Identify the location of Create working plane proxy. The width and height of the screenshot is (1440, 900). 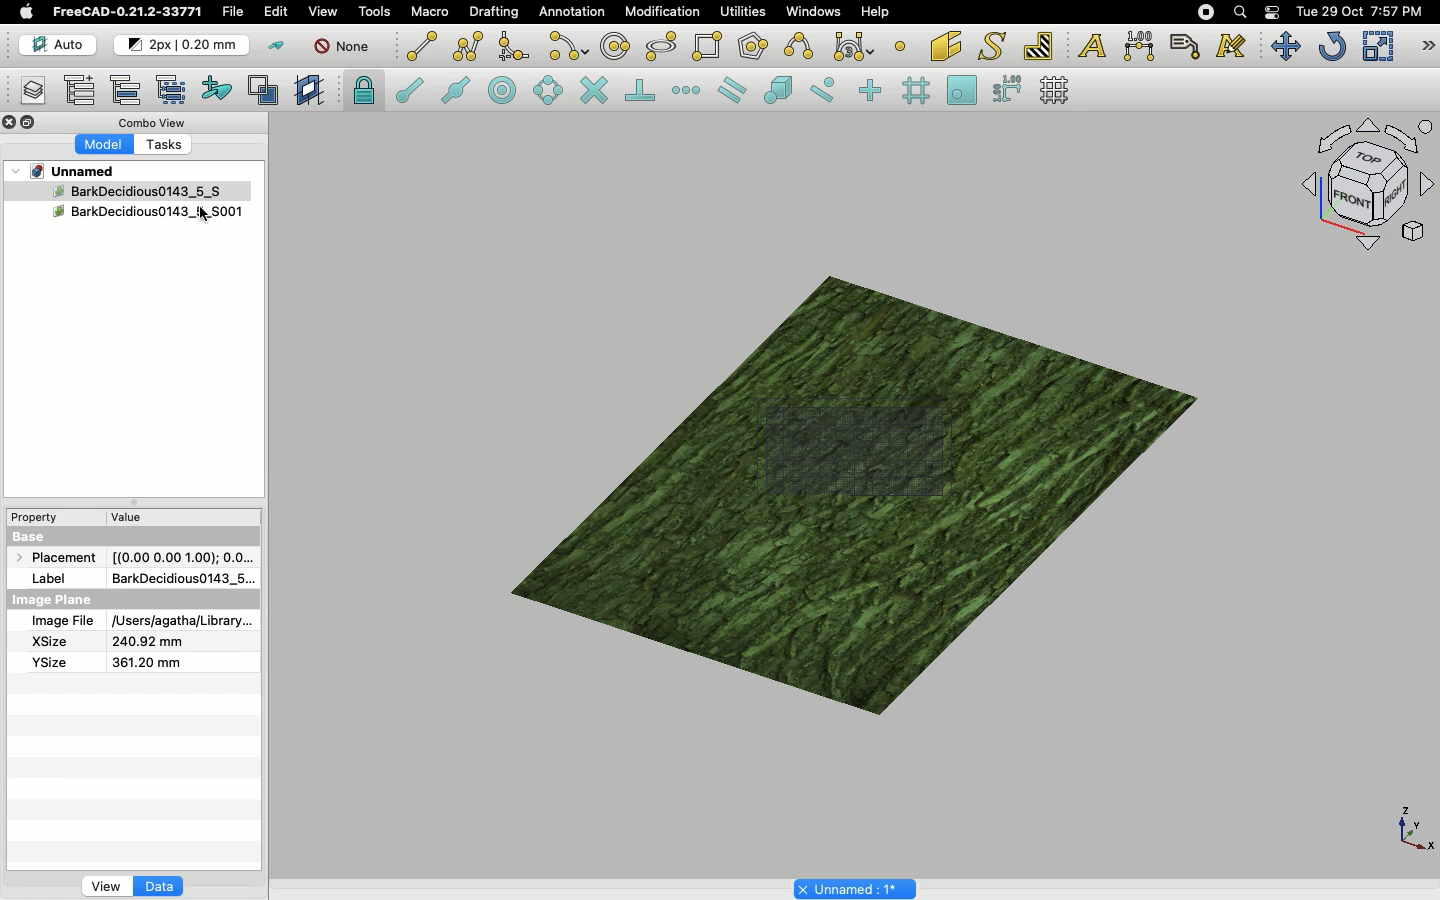
(267, 91).